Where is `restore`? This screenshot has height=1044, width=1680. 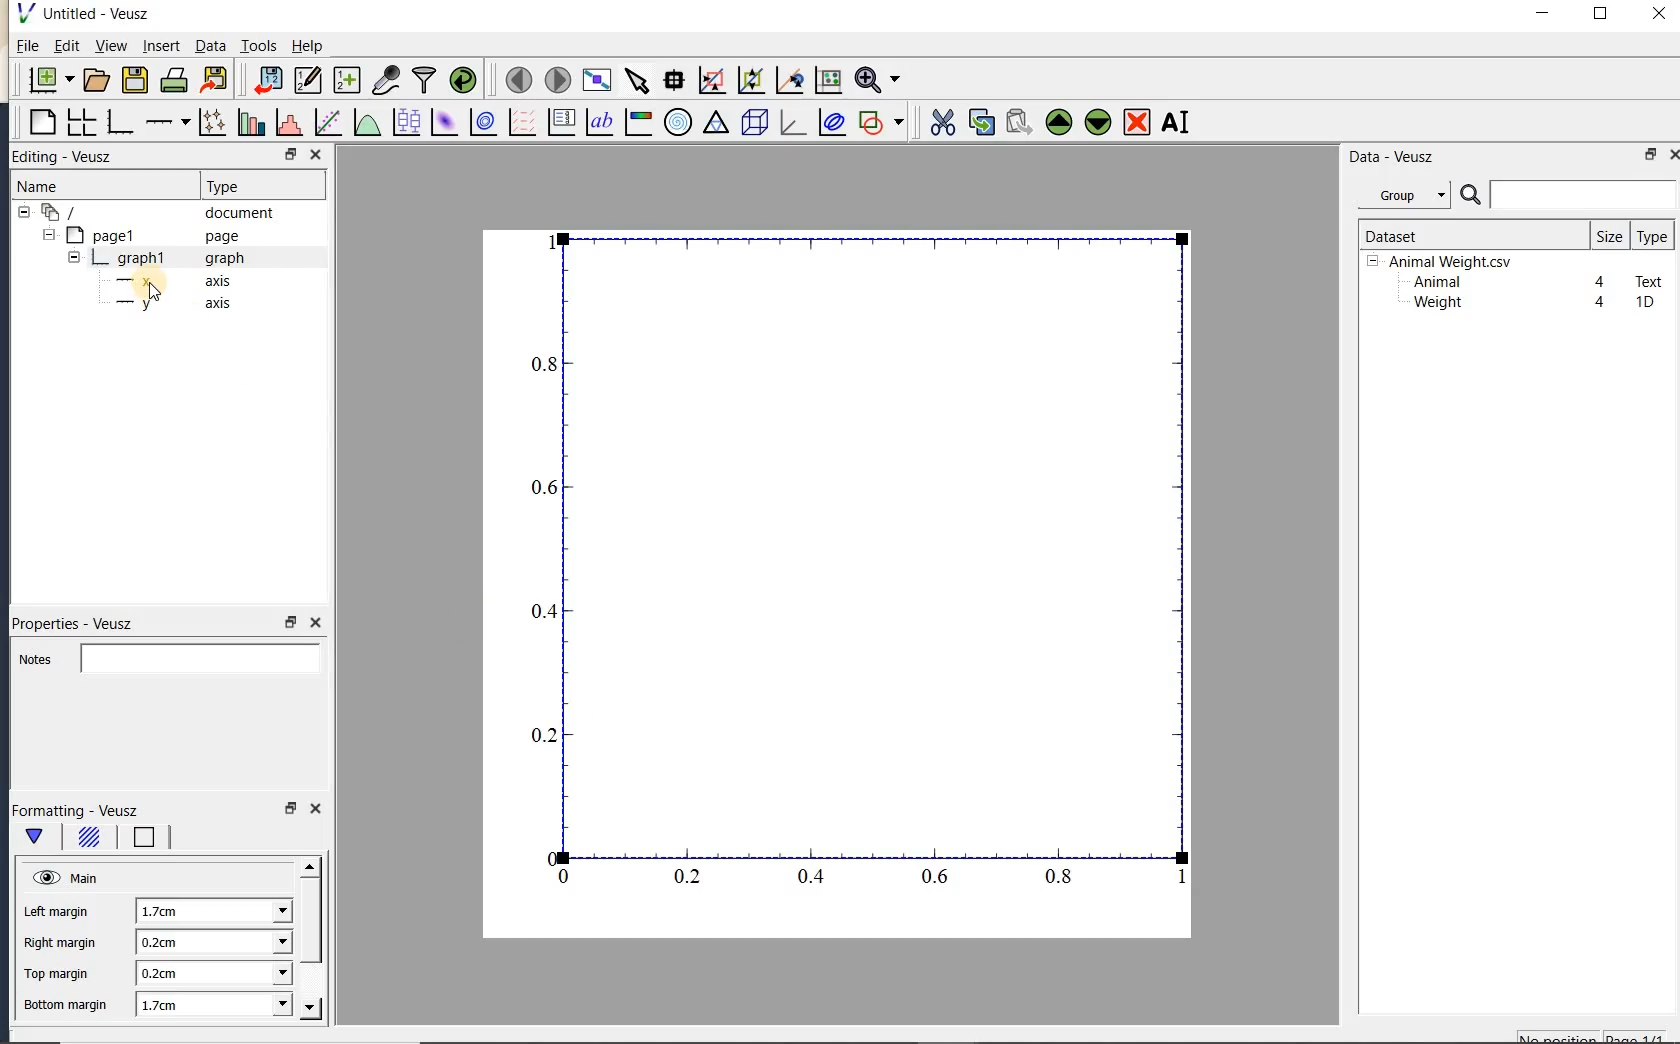
restore is located at coordinates (289, 623).